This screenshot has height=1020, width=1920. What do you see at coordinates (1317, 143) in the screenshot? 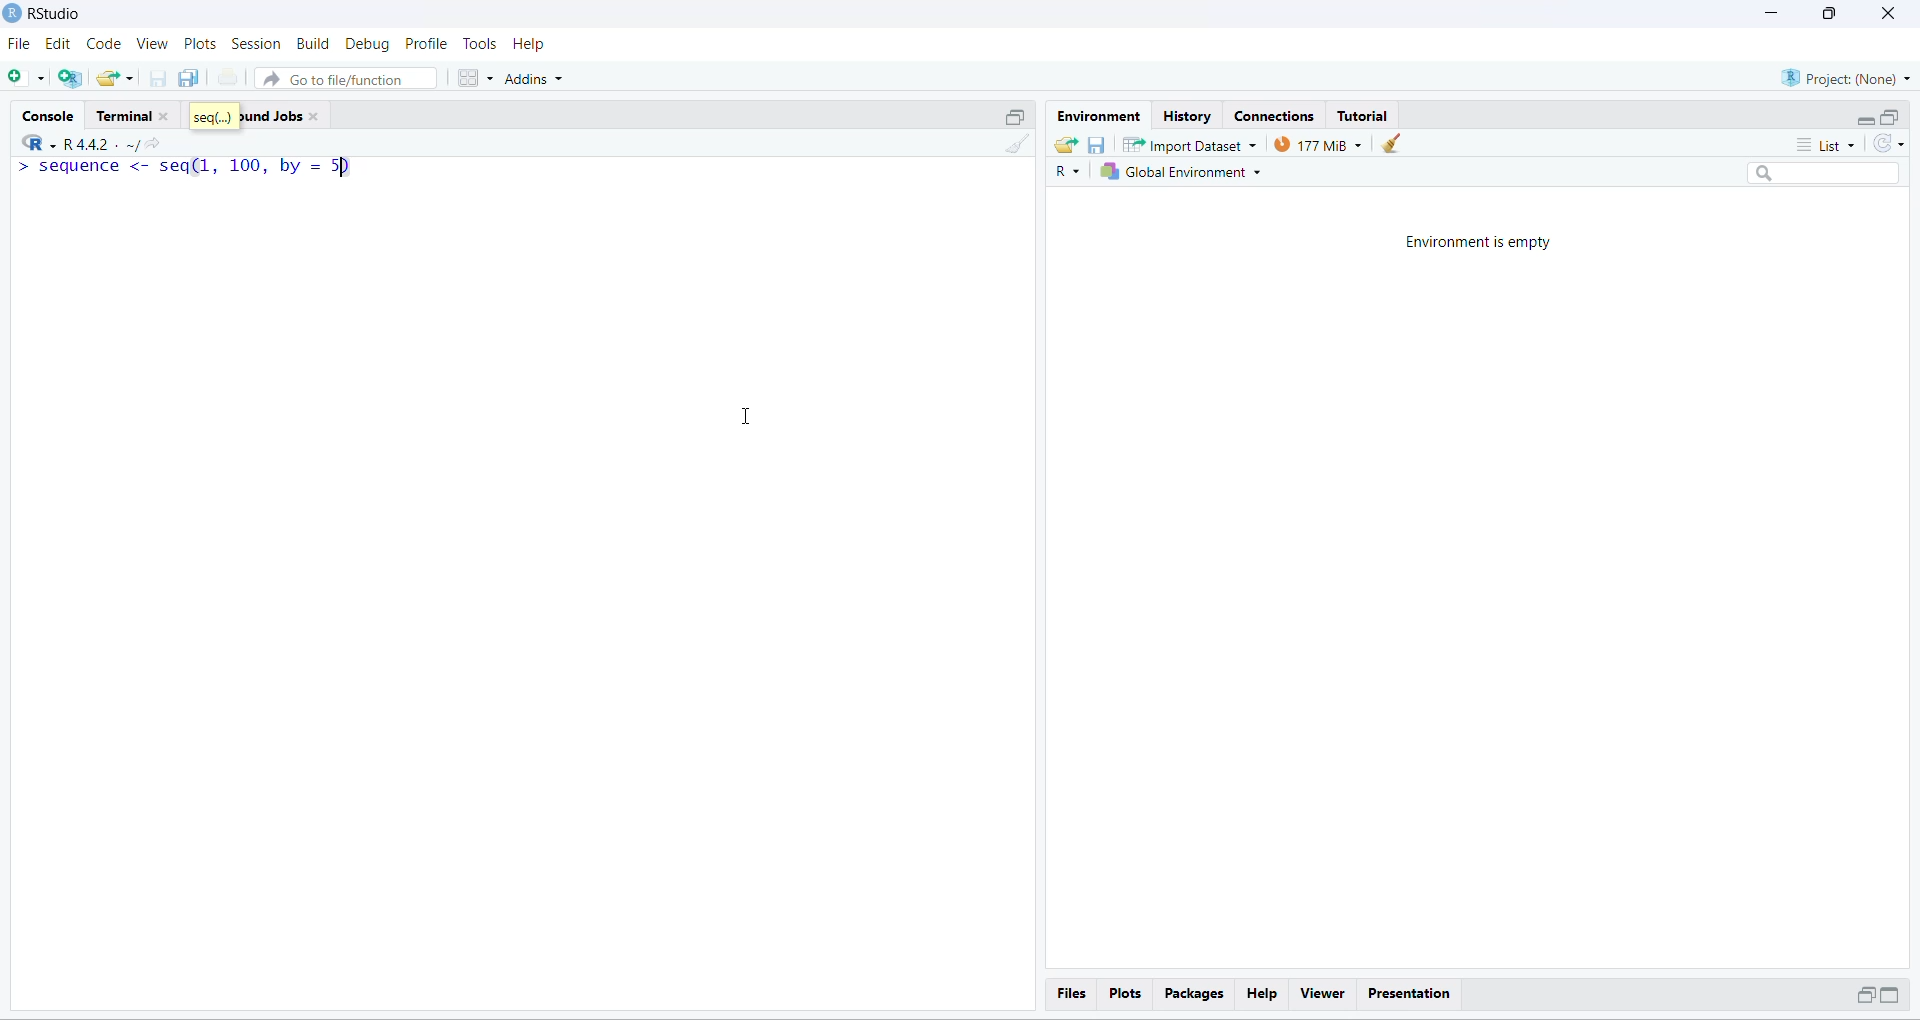
I see `143 MiB` at bounding box center [1317, 143].